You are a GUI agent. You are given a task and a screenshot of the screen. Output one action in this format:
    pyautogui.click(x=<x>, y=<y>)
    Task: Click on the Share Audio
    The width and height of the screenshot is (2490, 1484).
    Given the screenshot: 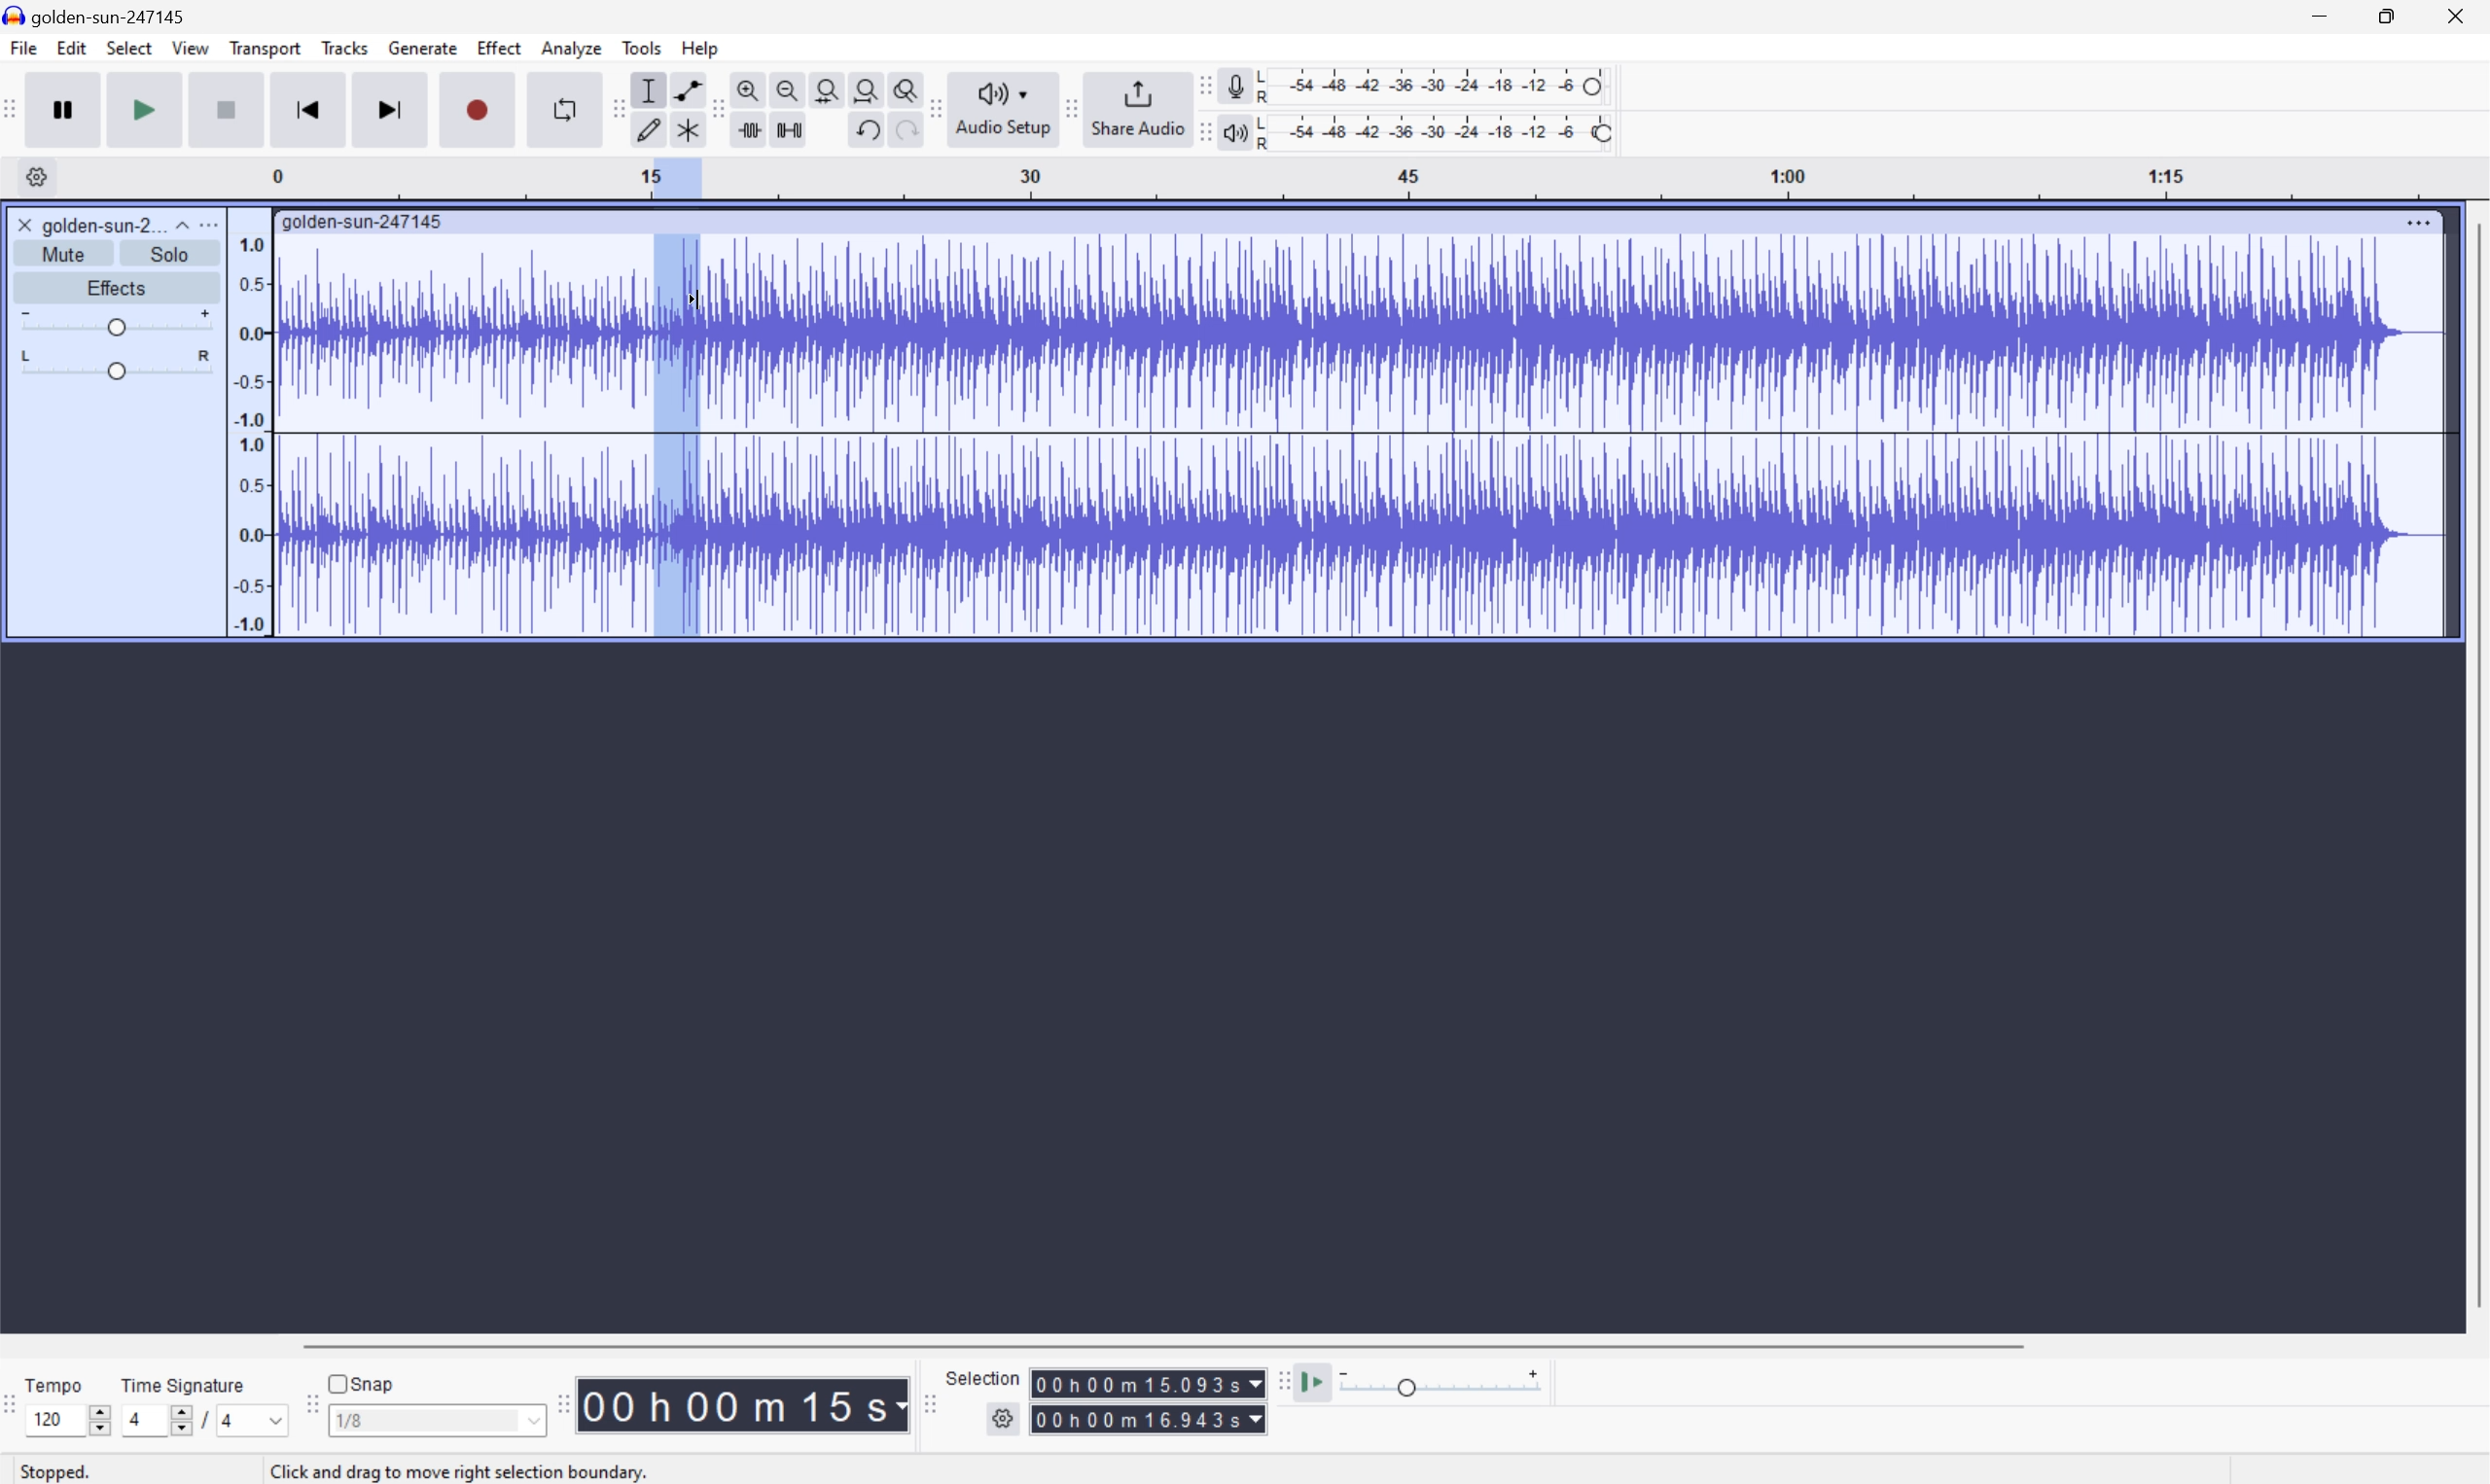 What is the action you would take?
    pyautogui.click(x=1133, y=107)
    